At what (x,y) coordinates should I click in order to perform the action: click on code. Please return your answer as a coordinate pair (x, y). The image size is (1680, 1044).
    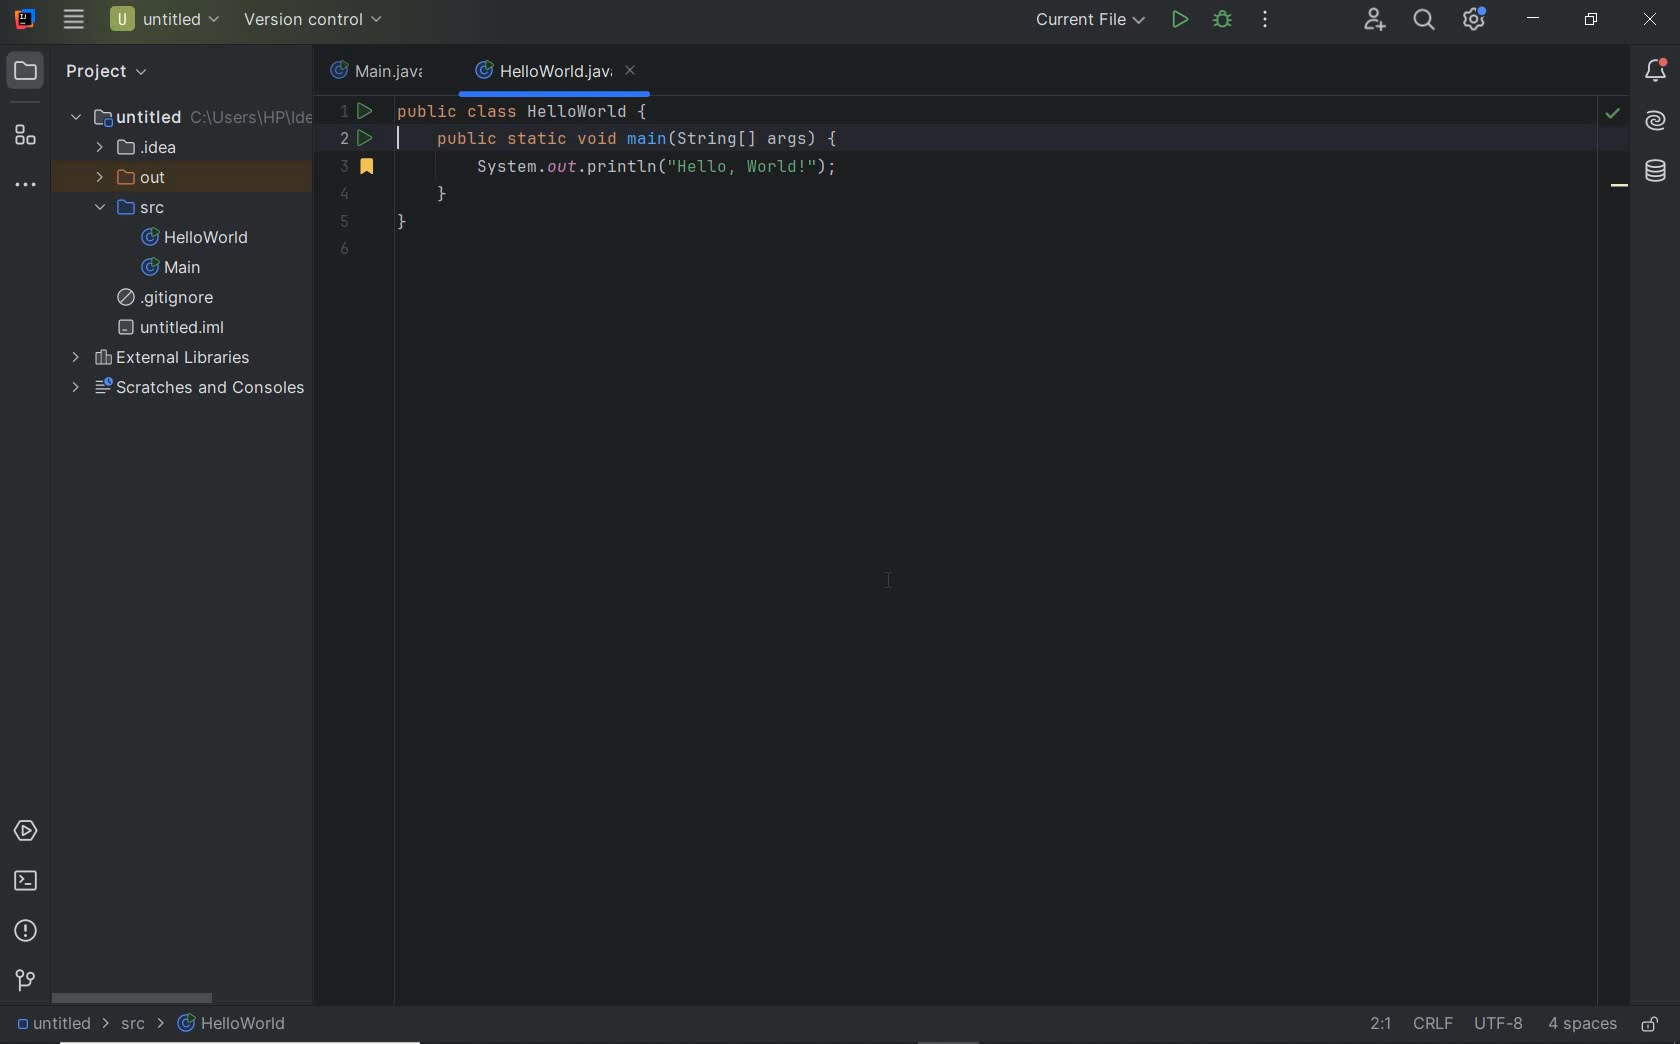
    Looking at the image, I should click on (936, 177).